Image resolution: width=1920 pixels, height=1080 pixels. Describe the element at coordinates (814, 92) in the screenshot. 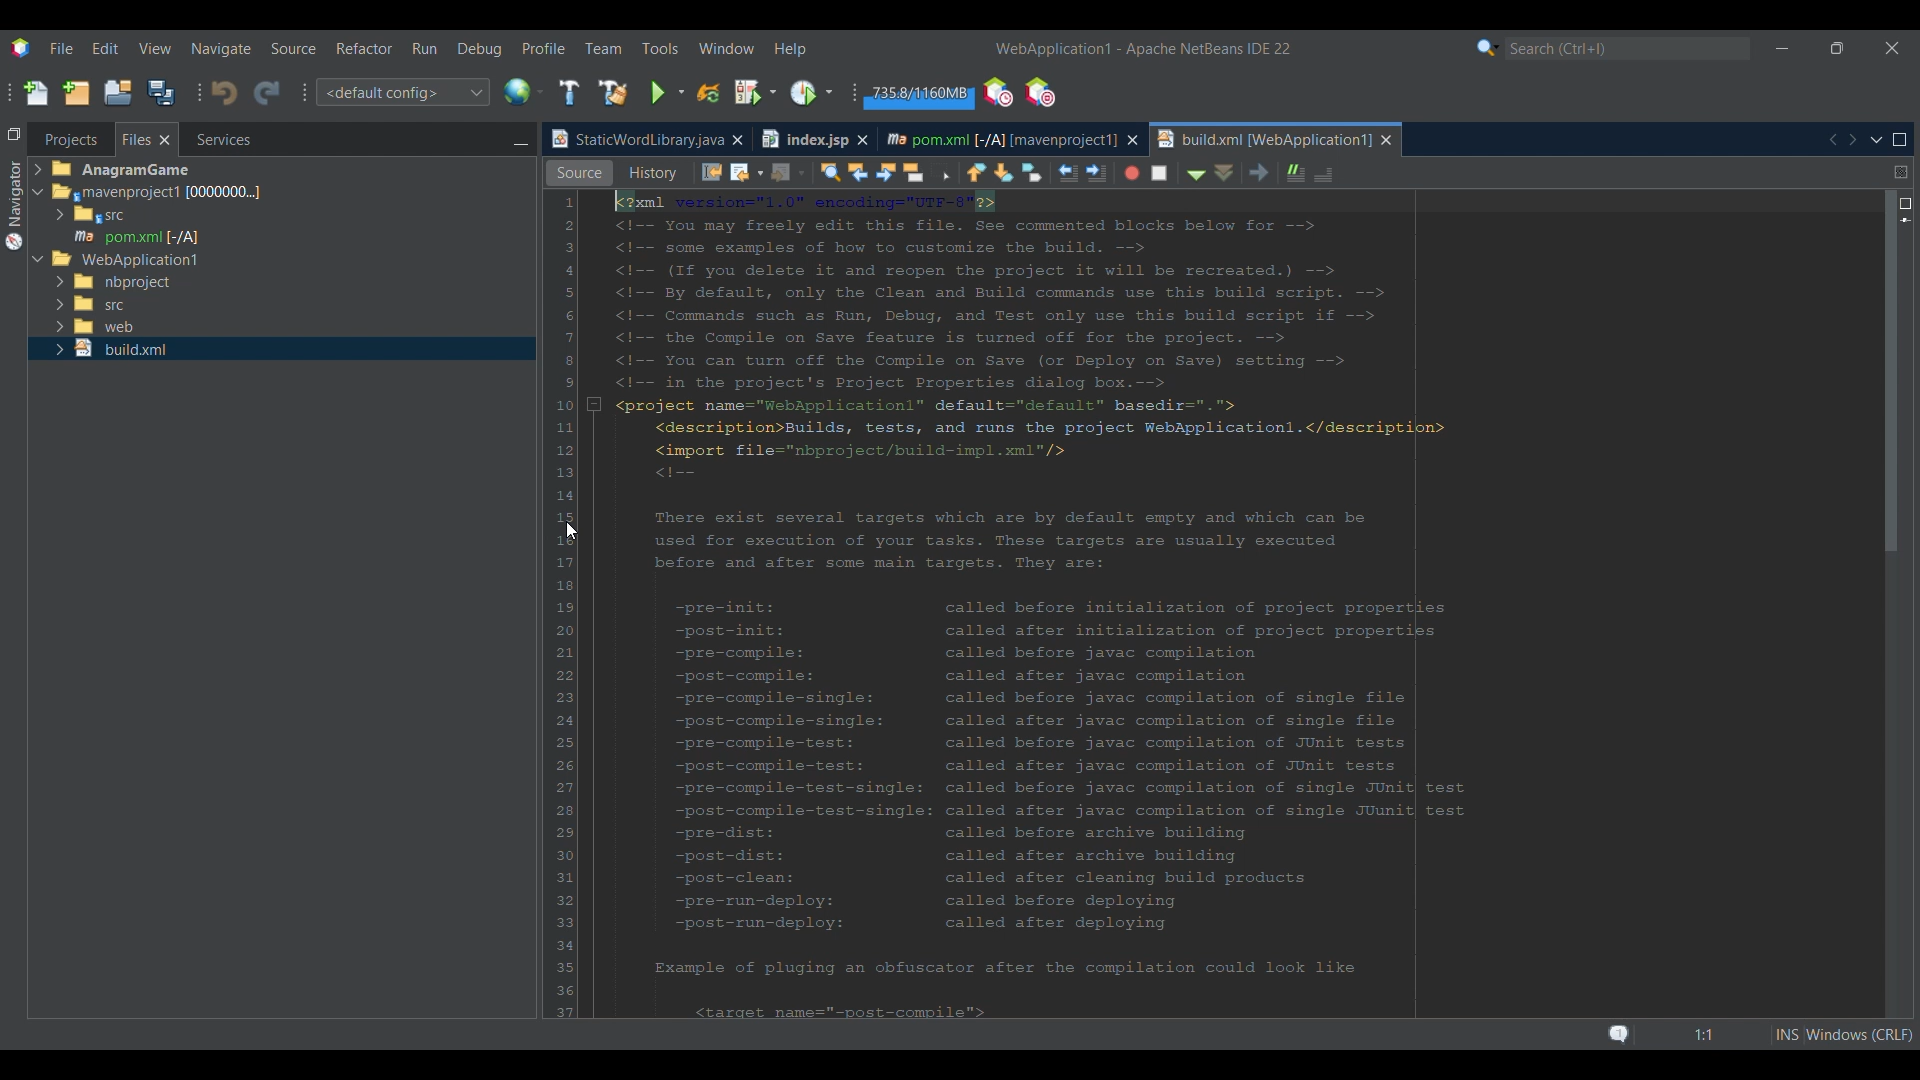

I see `Profile main project options` at that location.